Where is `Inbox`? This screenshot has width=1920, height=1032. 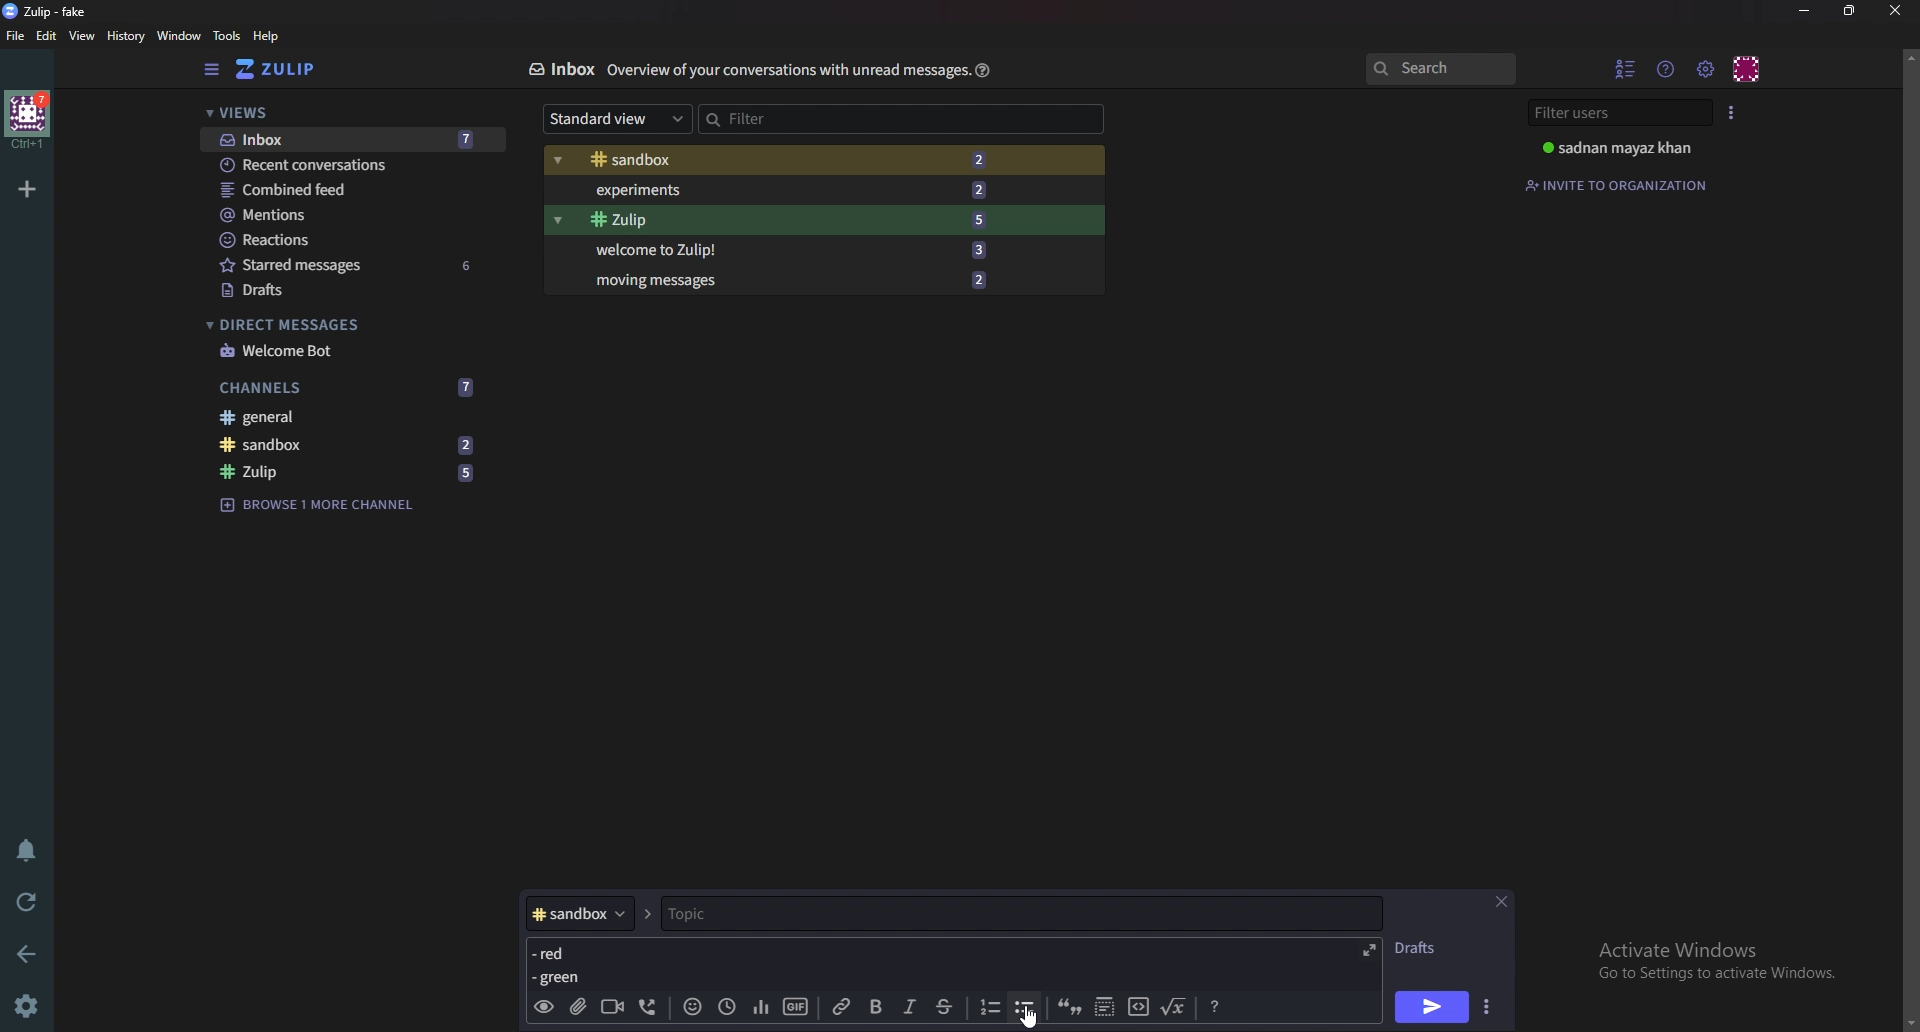
Inbox is located at coordinates (560, 69).